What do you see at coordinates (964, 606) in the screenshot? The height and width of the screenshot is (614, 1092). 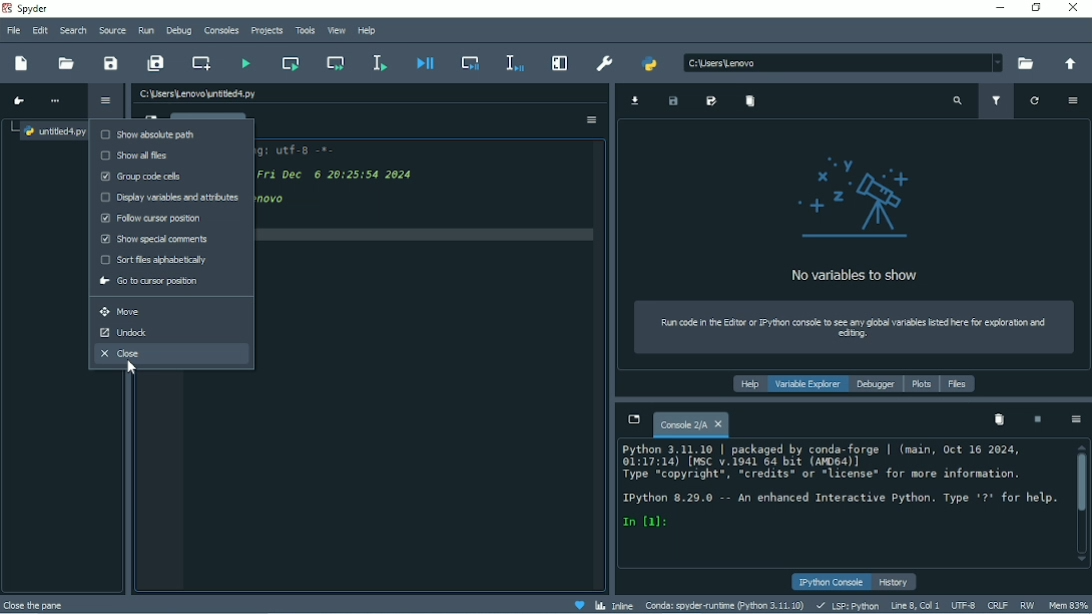 I see `UTF` at bounding box center [964, 606].